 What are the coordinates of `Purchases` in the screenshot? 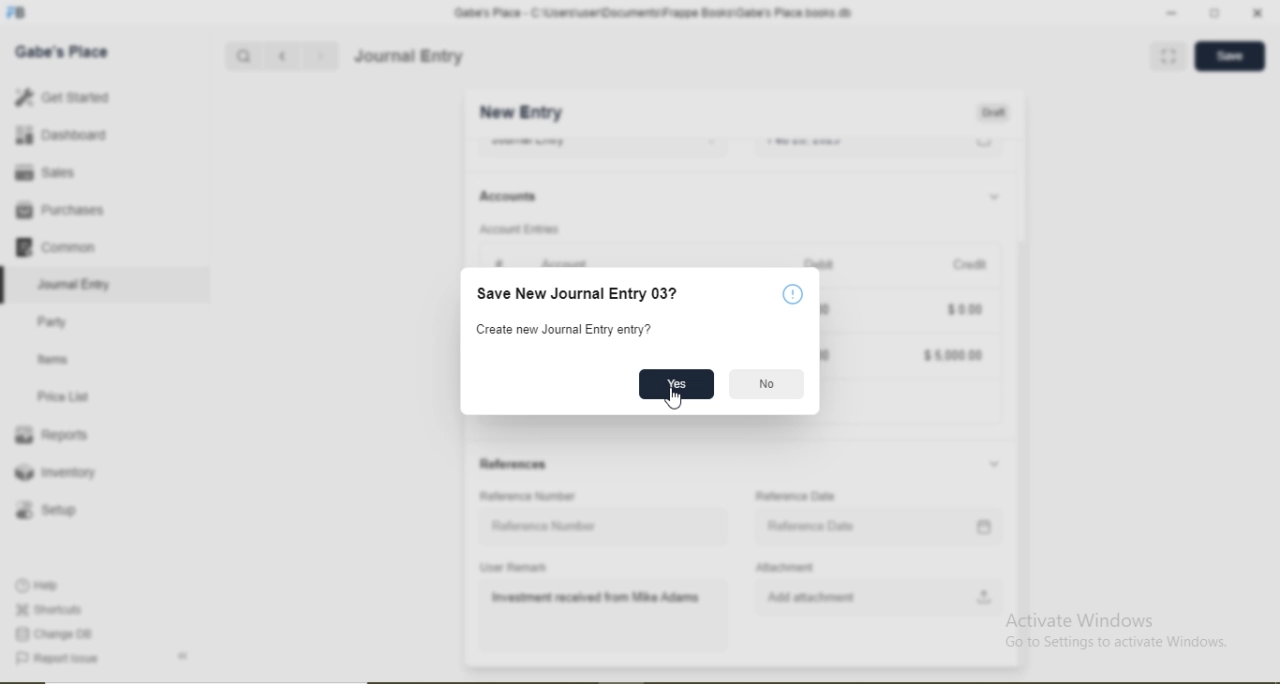 It's located at (59, 210).